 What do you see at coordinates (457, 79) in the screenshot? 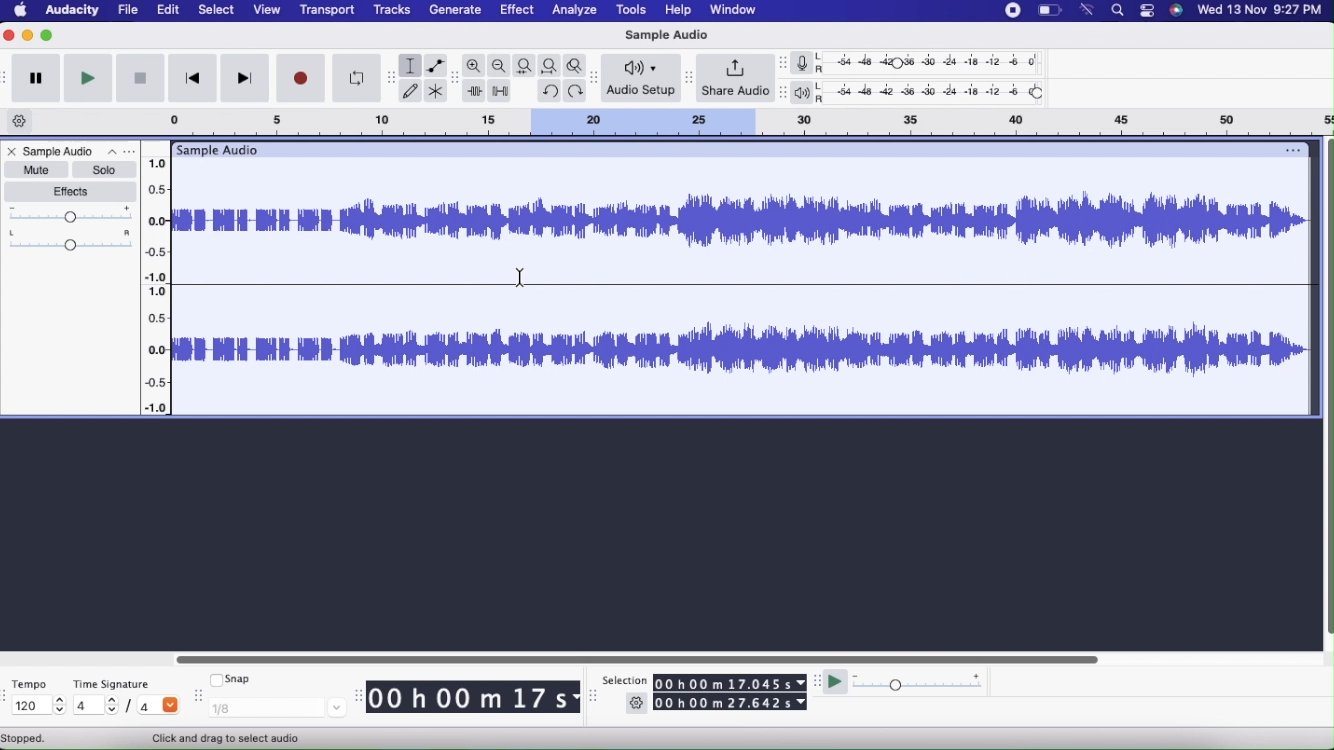
I see `move toolbar` at bounding box center [457, 79].